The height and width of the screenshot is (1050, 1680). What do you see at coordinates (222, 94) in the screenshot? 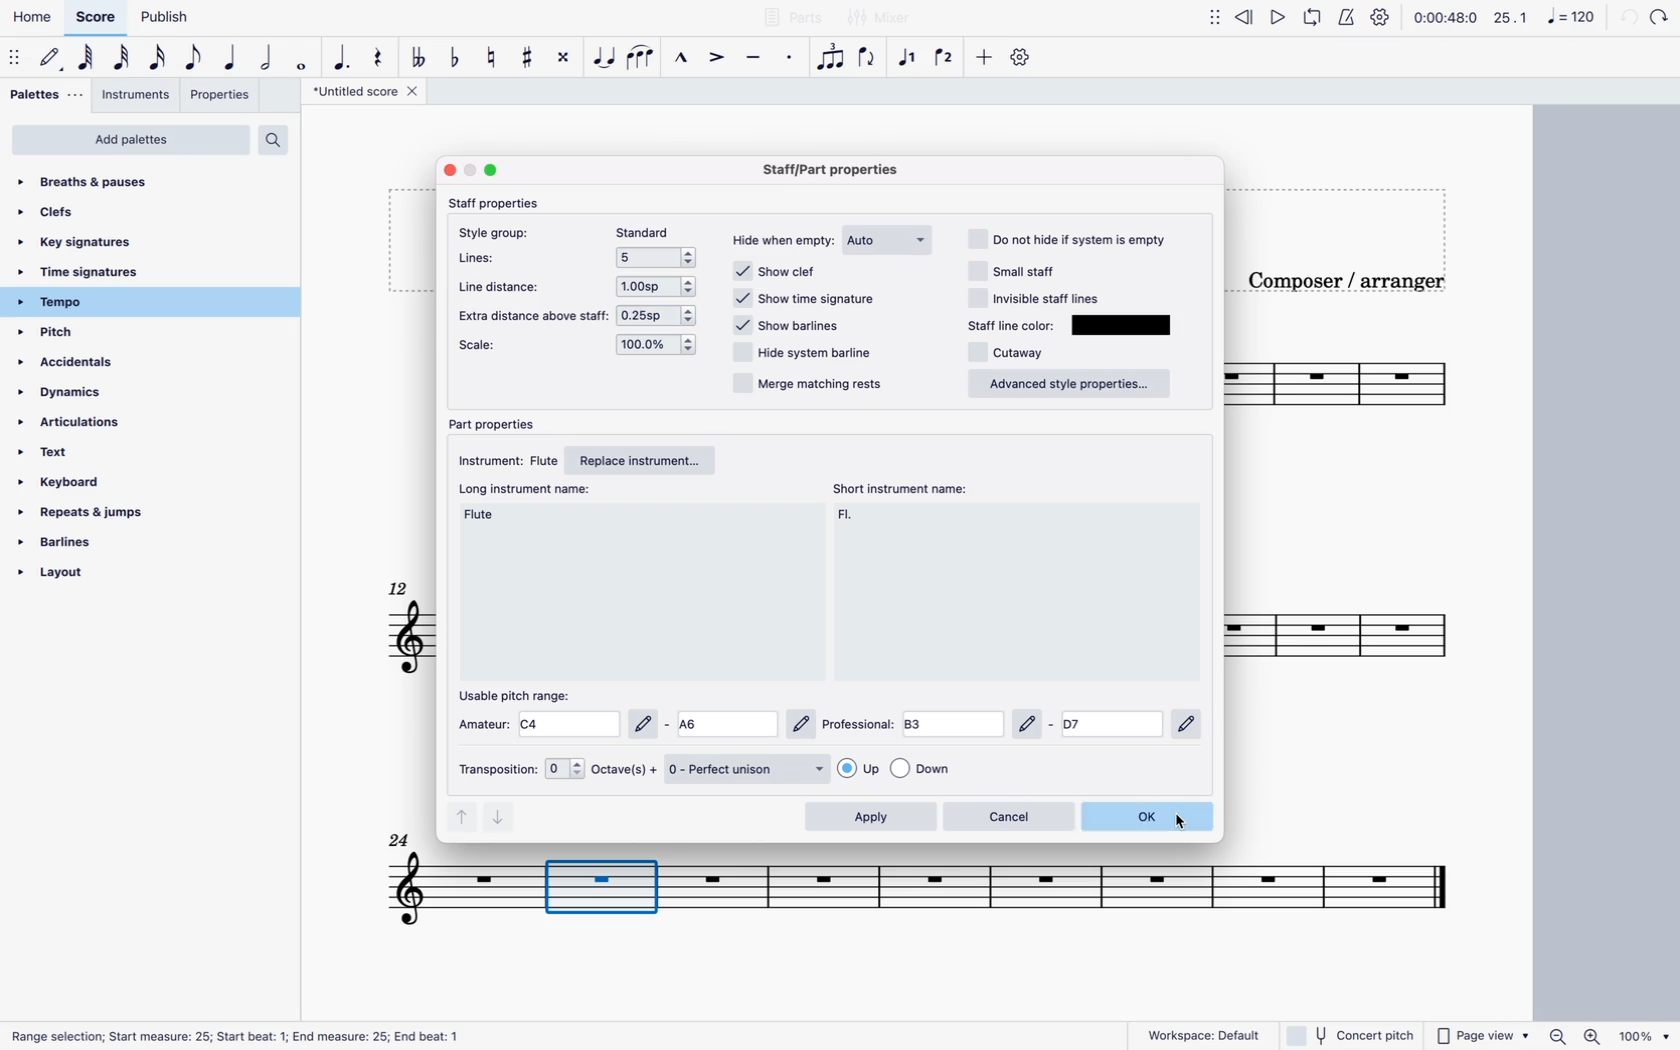
I see `properties` at bounding box center [222, 94].